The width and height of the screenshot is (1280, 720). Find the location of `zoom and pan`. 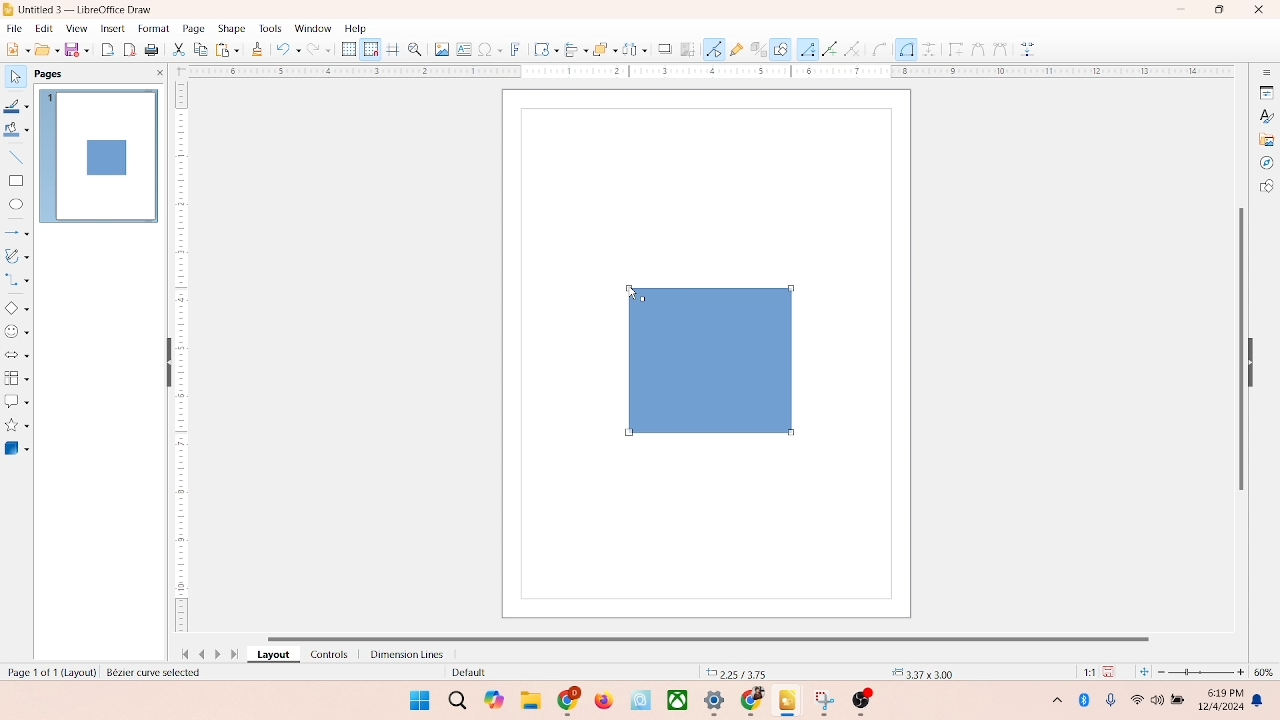

zoom and pan is located at coordinates (414, 48).